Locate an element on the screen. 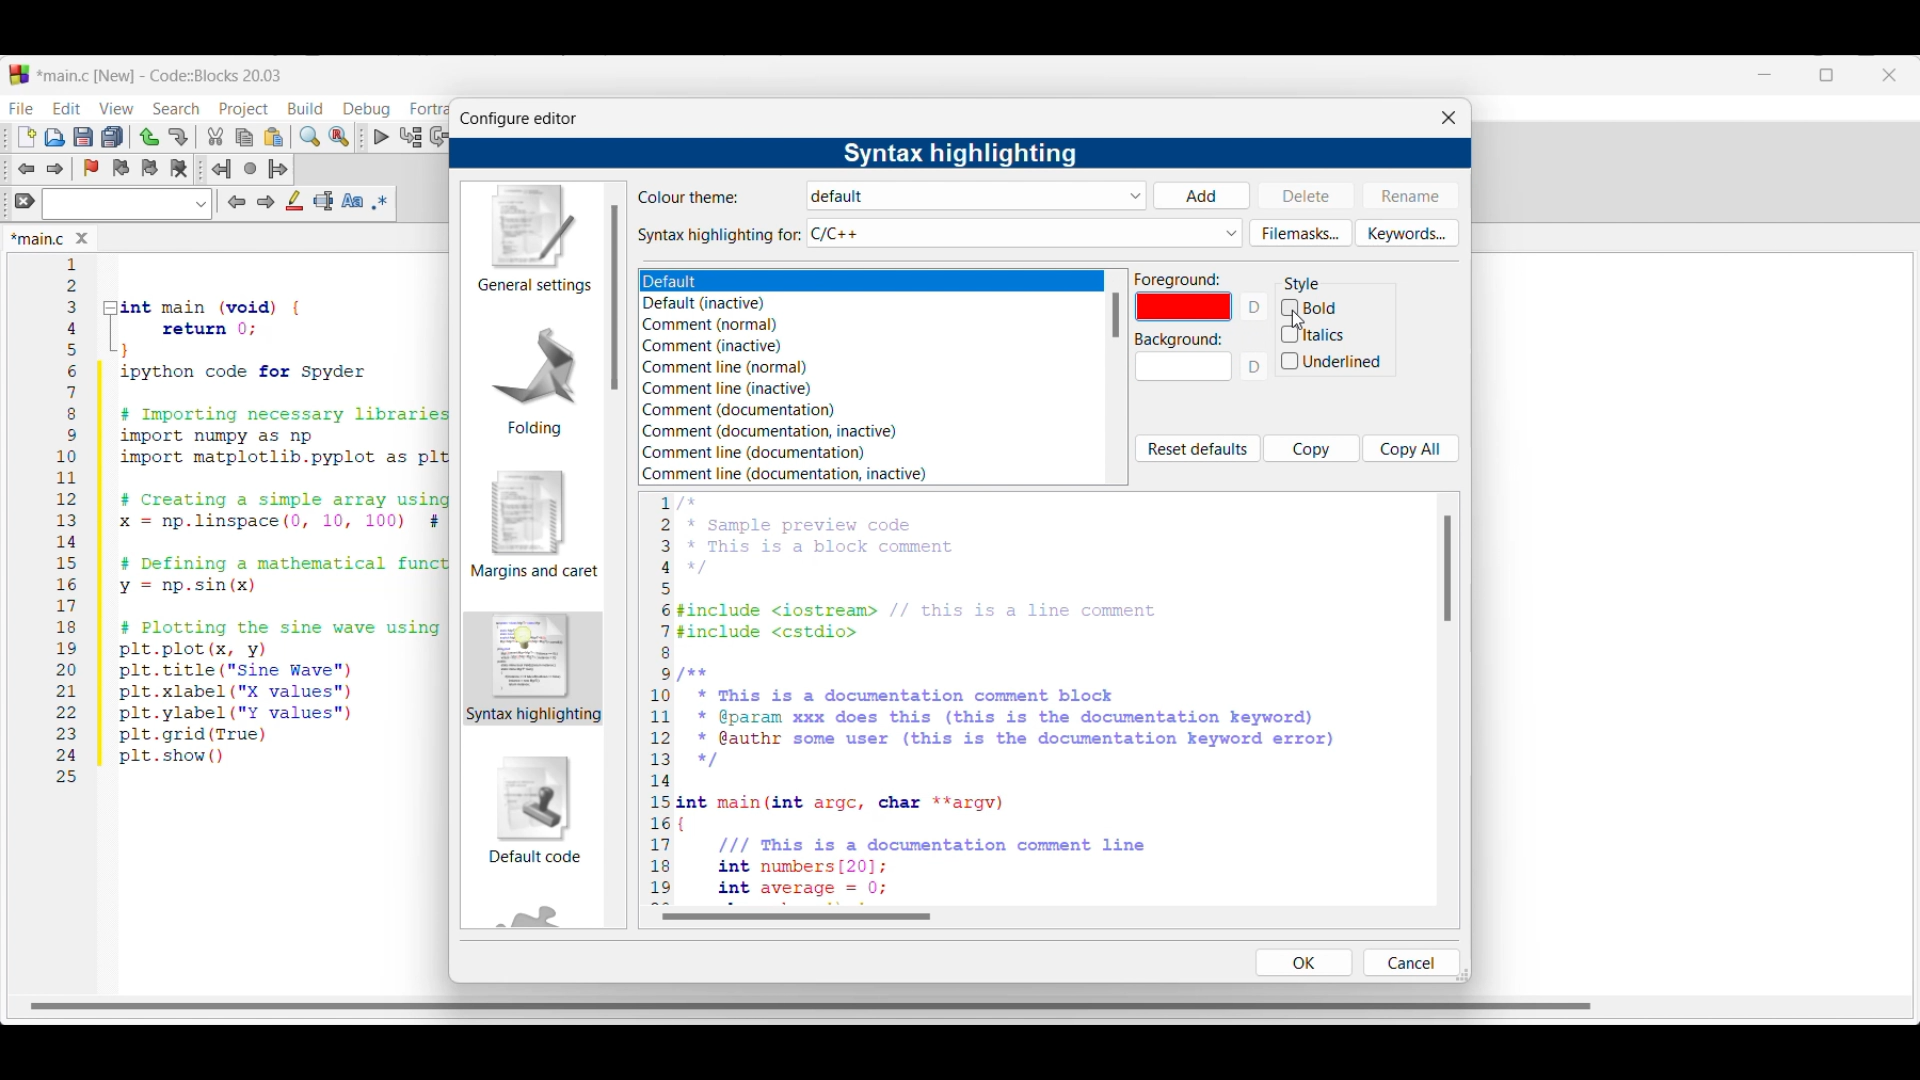 Image resolution: width=1920 pixels, height=1080 pixels. Last jump is located at coordinates (250, 168).